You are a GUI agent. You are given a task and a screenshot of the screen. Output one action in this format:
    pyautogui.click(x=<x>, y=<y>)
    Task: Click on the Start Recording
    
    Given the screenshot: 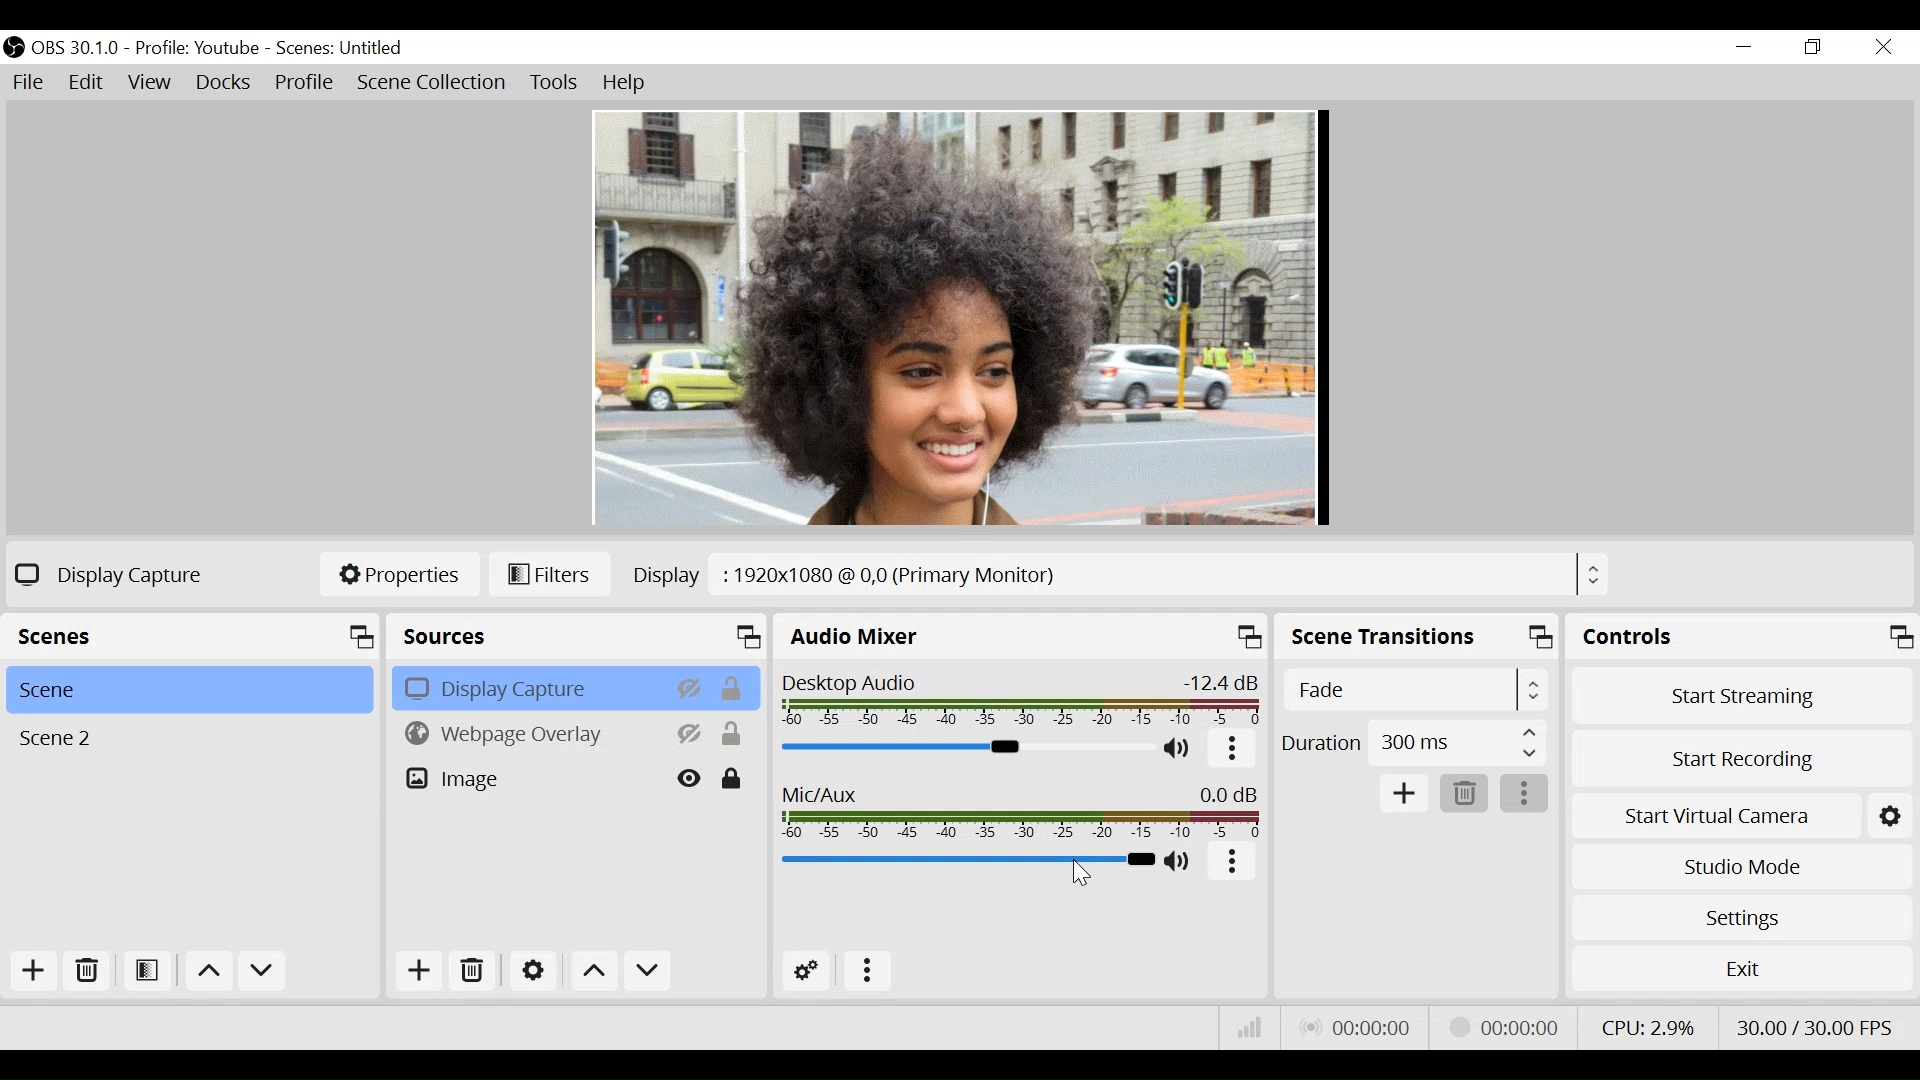 What is the action you would take?
    pyautogui.click(x=1738, y=762)
    